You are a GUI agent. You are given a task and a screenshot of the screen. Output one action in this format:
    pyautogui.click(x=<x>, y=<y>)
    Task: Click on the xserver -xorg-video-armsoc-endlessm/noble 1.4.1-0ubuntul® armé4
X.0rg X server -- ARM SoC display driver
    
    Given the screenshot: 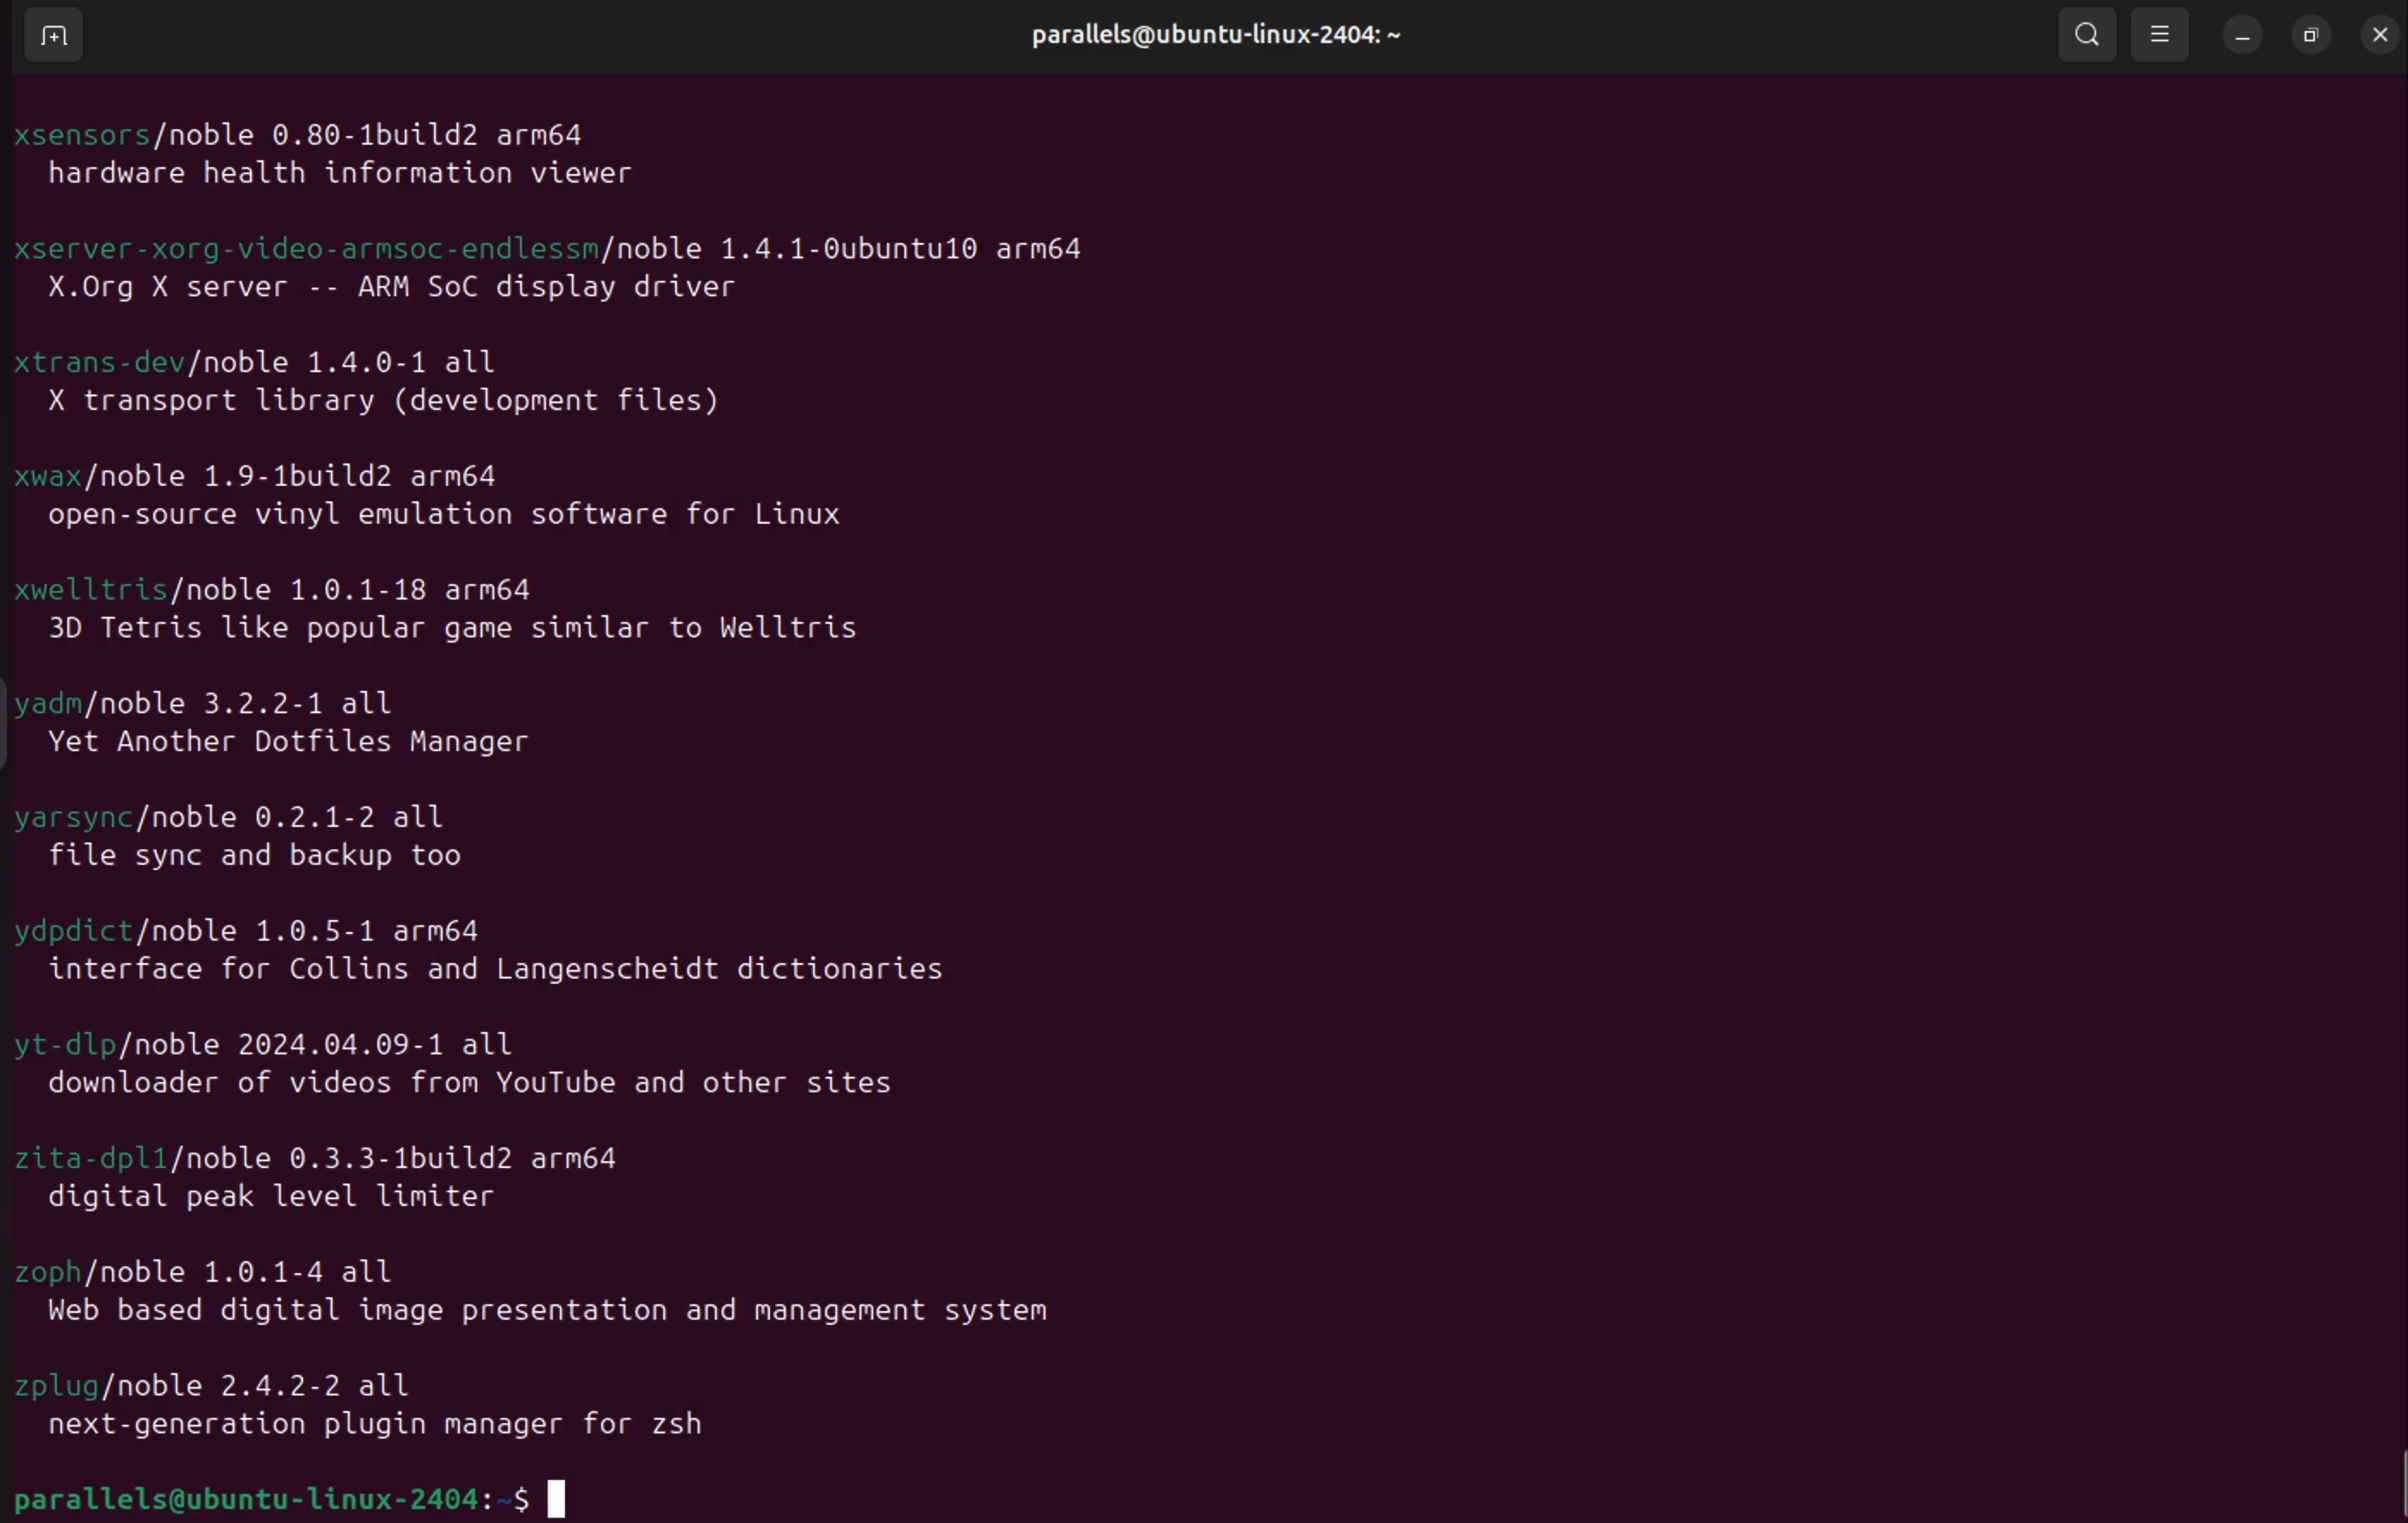 What is the action you would take?
    pyautogui.click(x=613, y=273)
    